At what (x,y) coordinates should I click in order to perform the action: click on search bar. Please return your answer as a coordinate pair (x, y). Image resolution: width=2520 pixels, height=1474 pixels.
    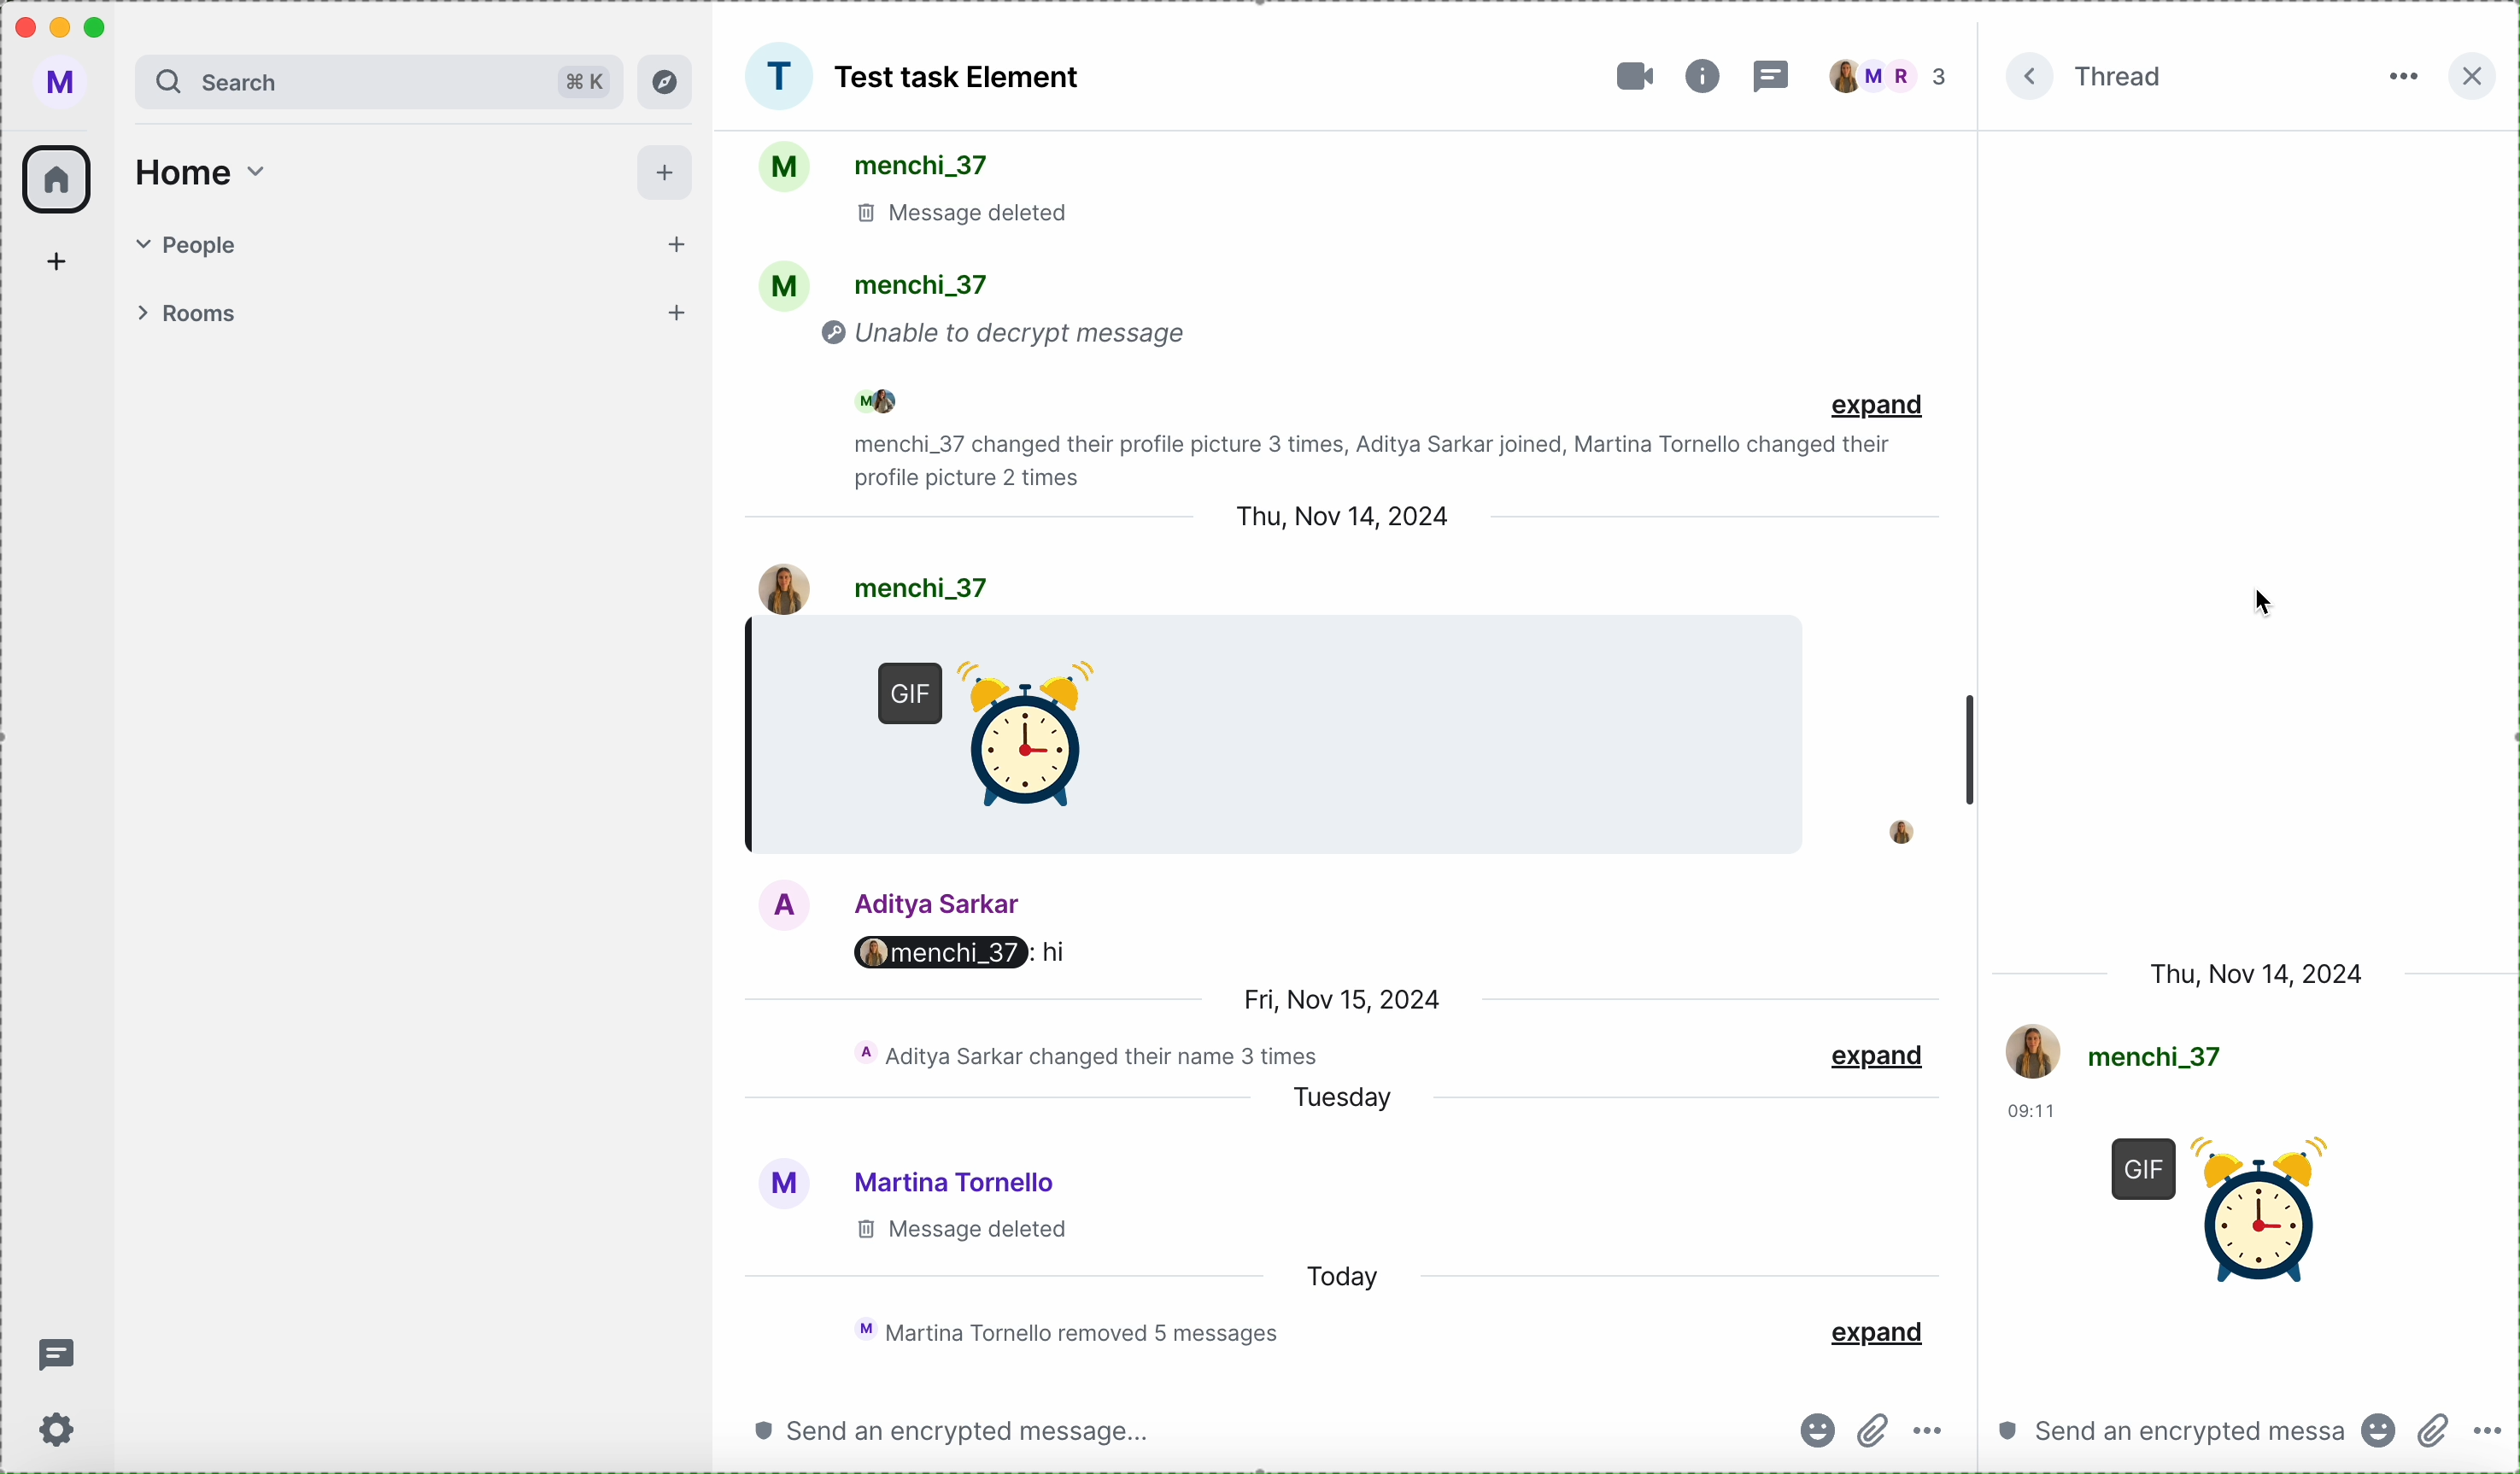
    Looking at the image, I should click on (379, 81).